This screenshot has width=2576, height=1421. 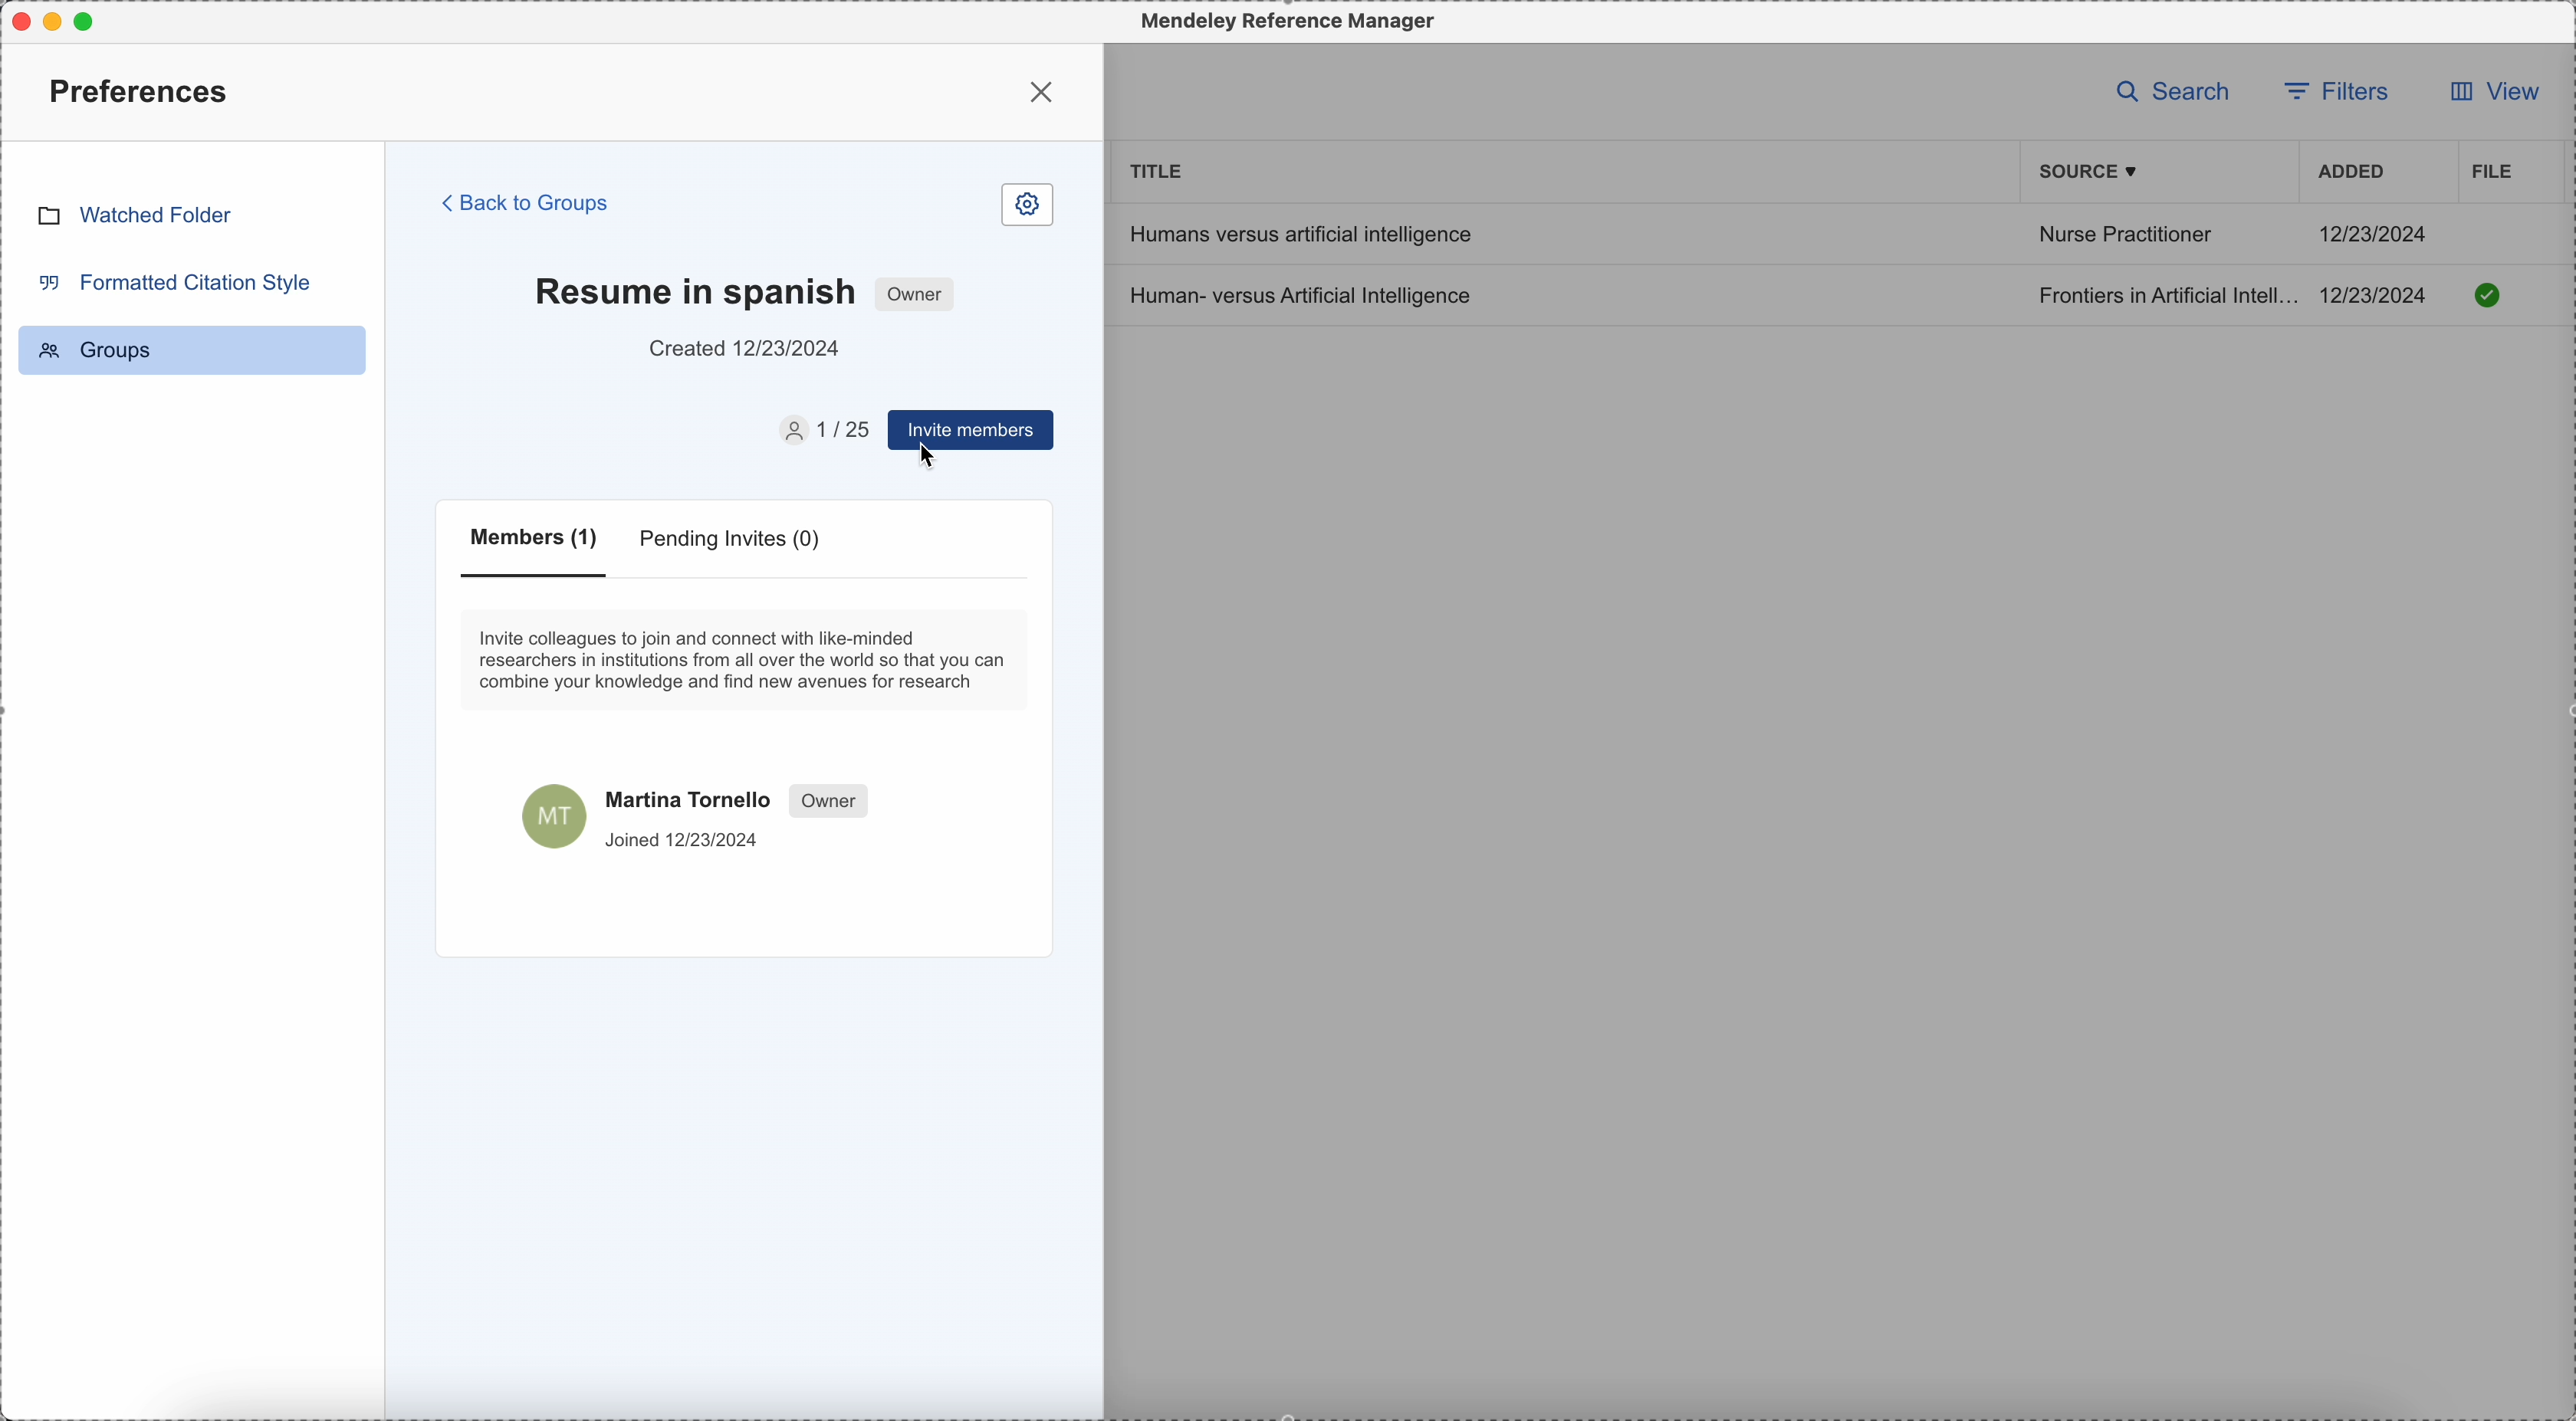 What do you see at coordinates (1027, 206) in the screenshot?
I see `group settings` at bounding box center [1027, 206].